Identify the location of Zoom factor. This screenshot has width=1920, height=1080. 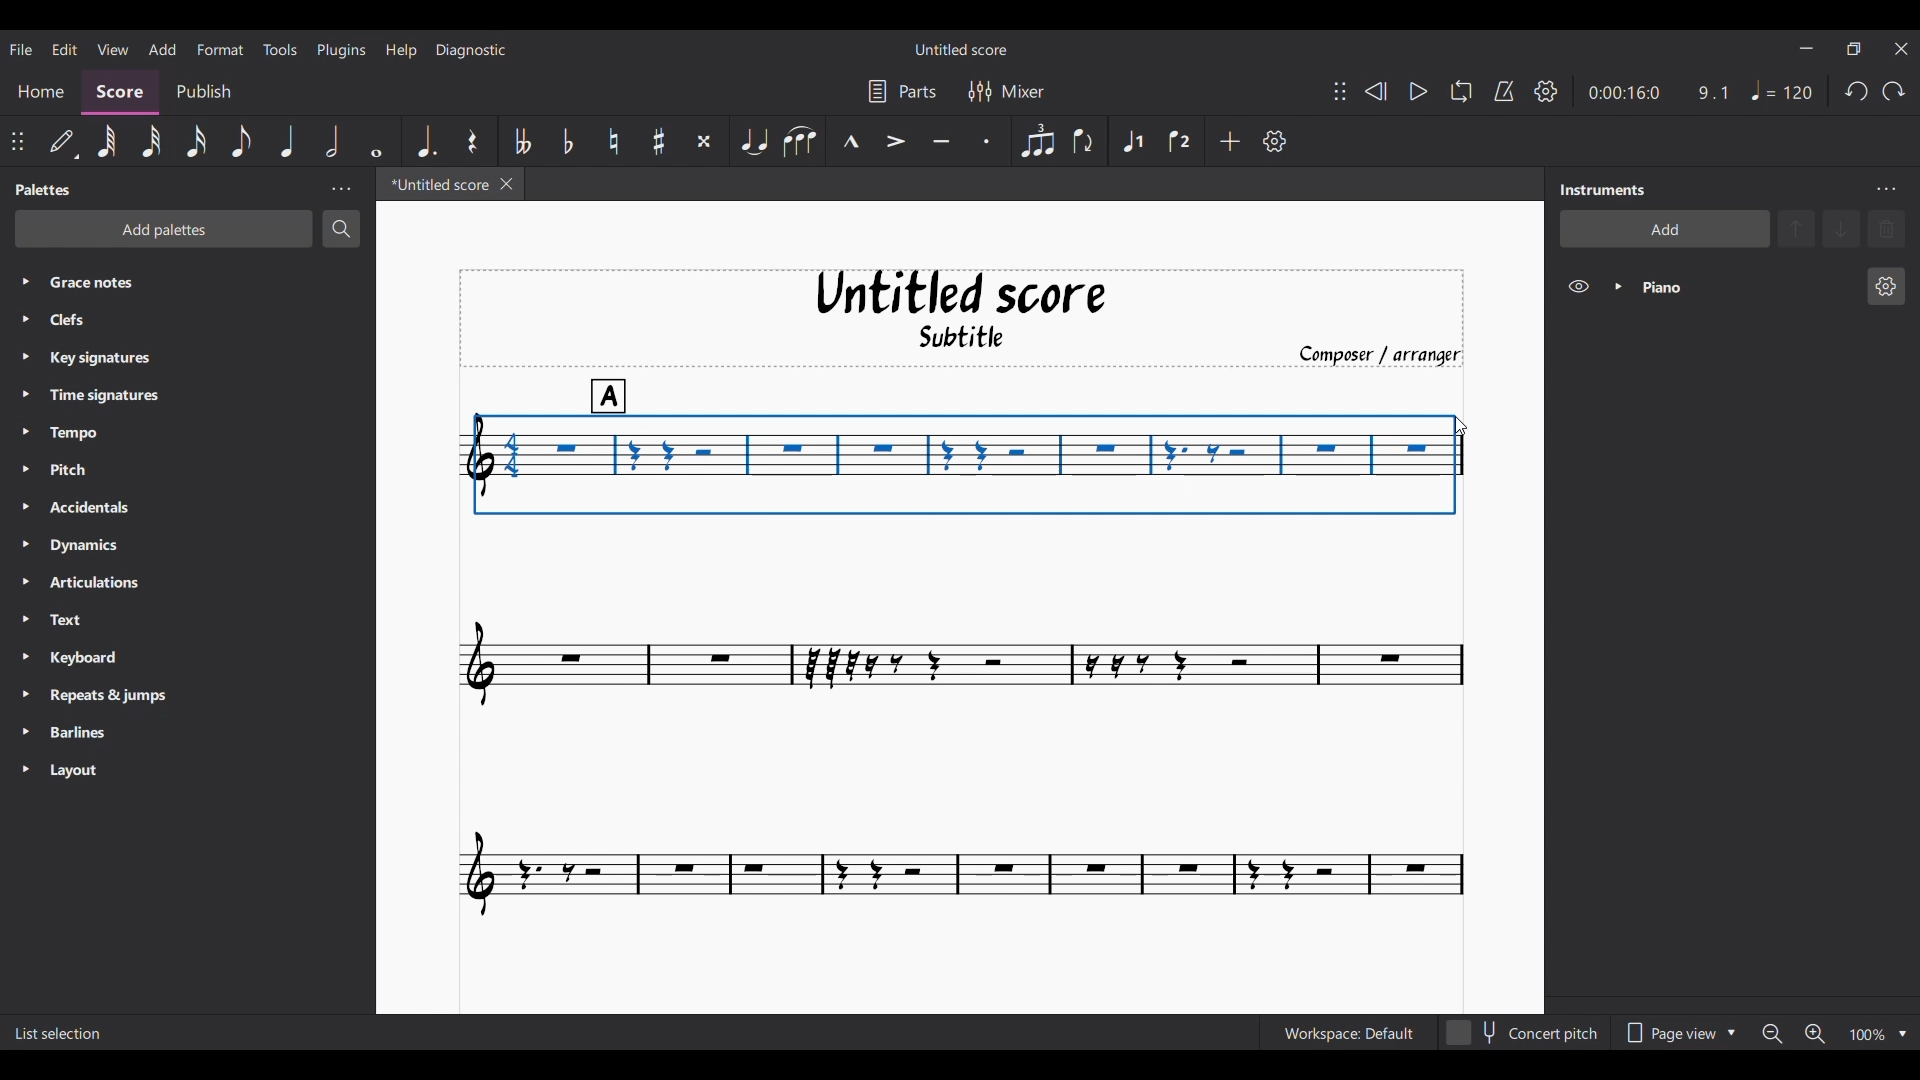
(1868, 1035).